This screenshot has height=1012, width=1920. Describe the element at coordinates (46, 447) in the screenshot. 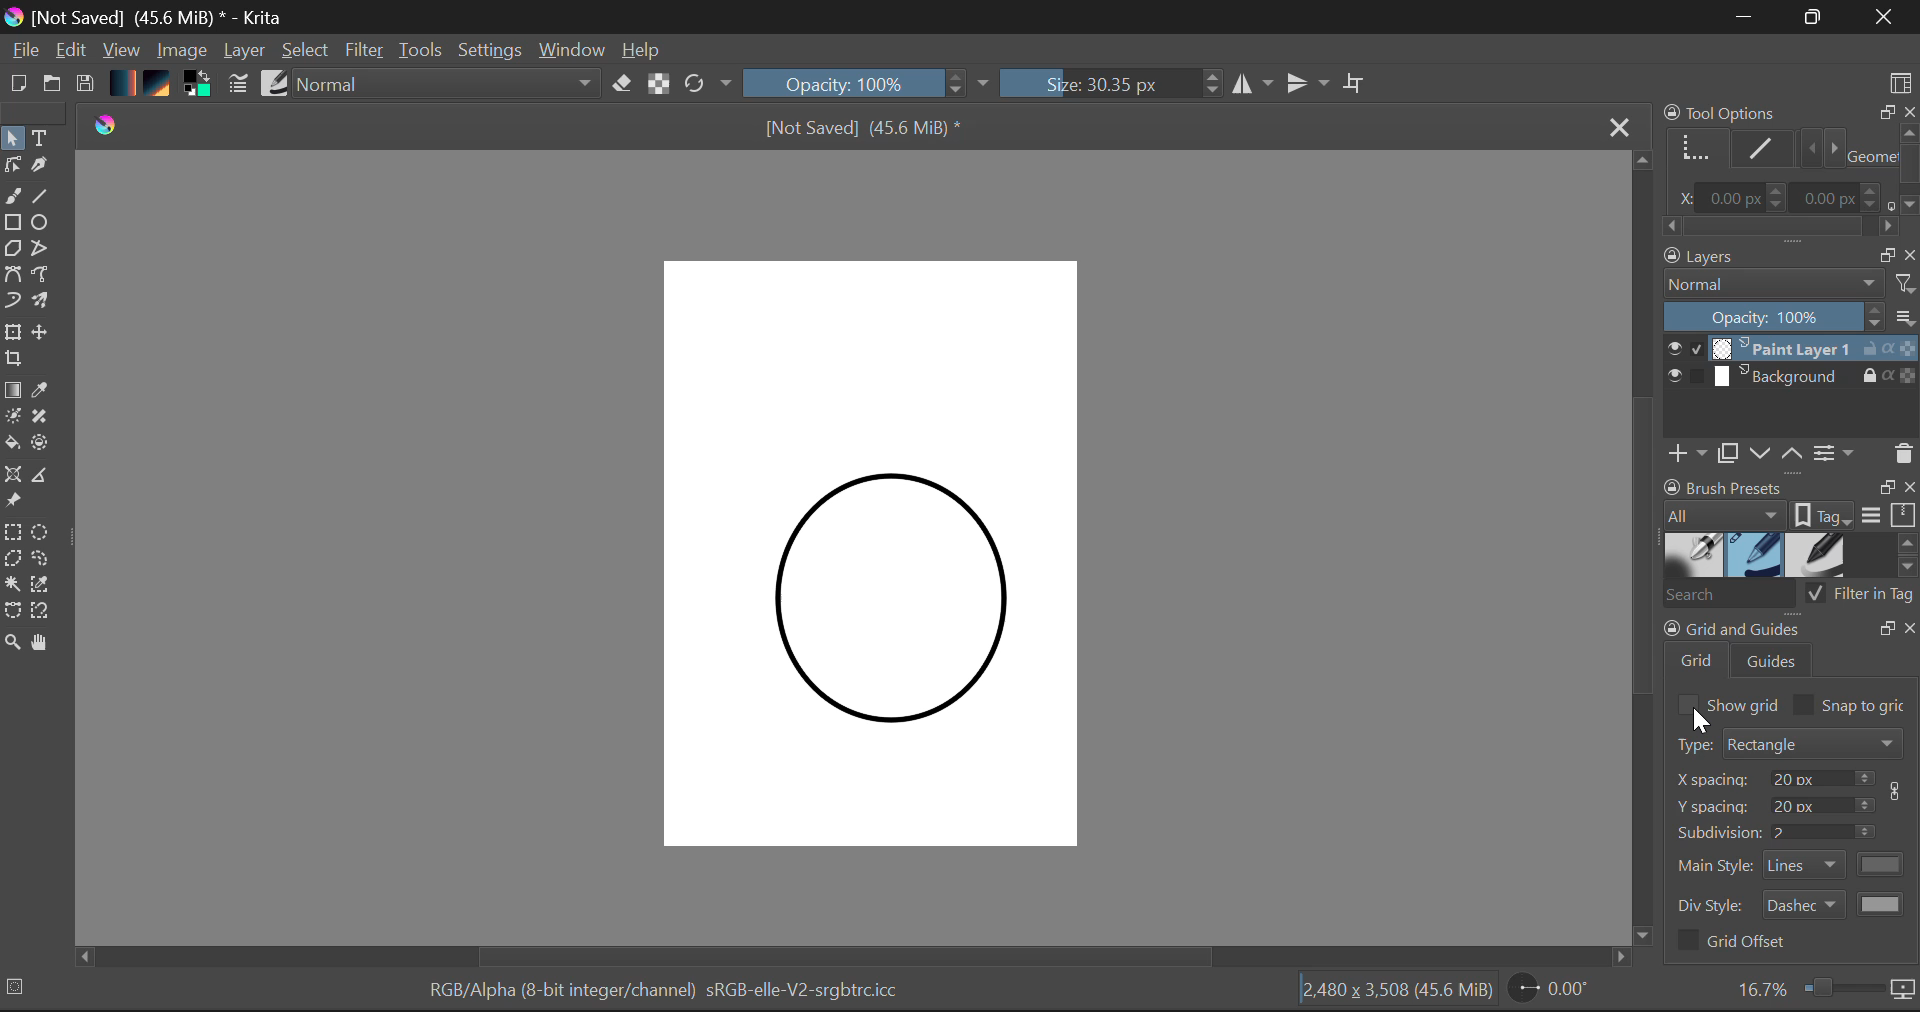

I see `Enclose and Fill` at that location.